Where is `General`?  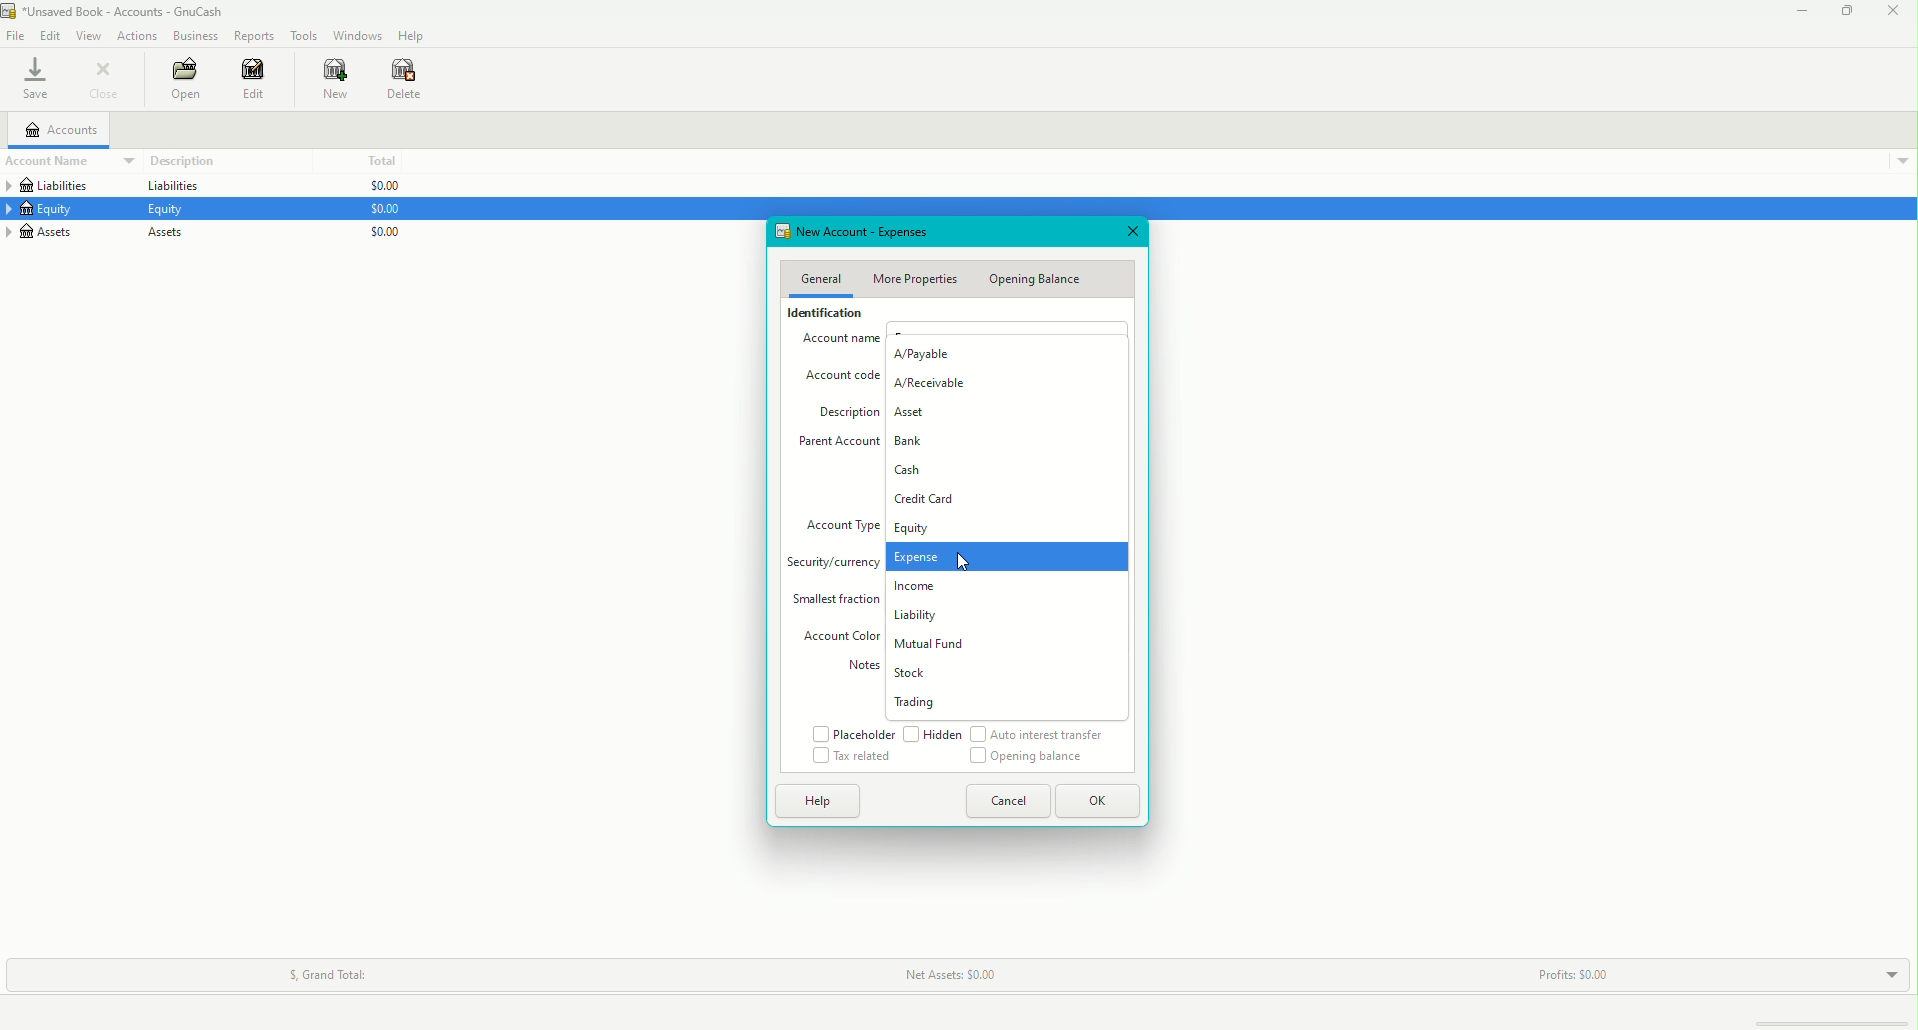 General is located at coordinates (821, 279).